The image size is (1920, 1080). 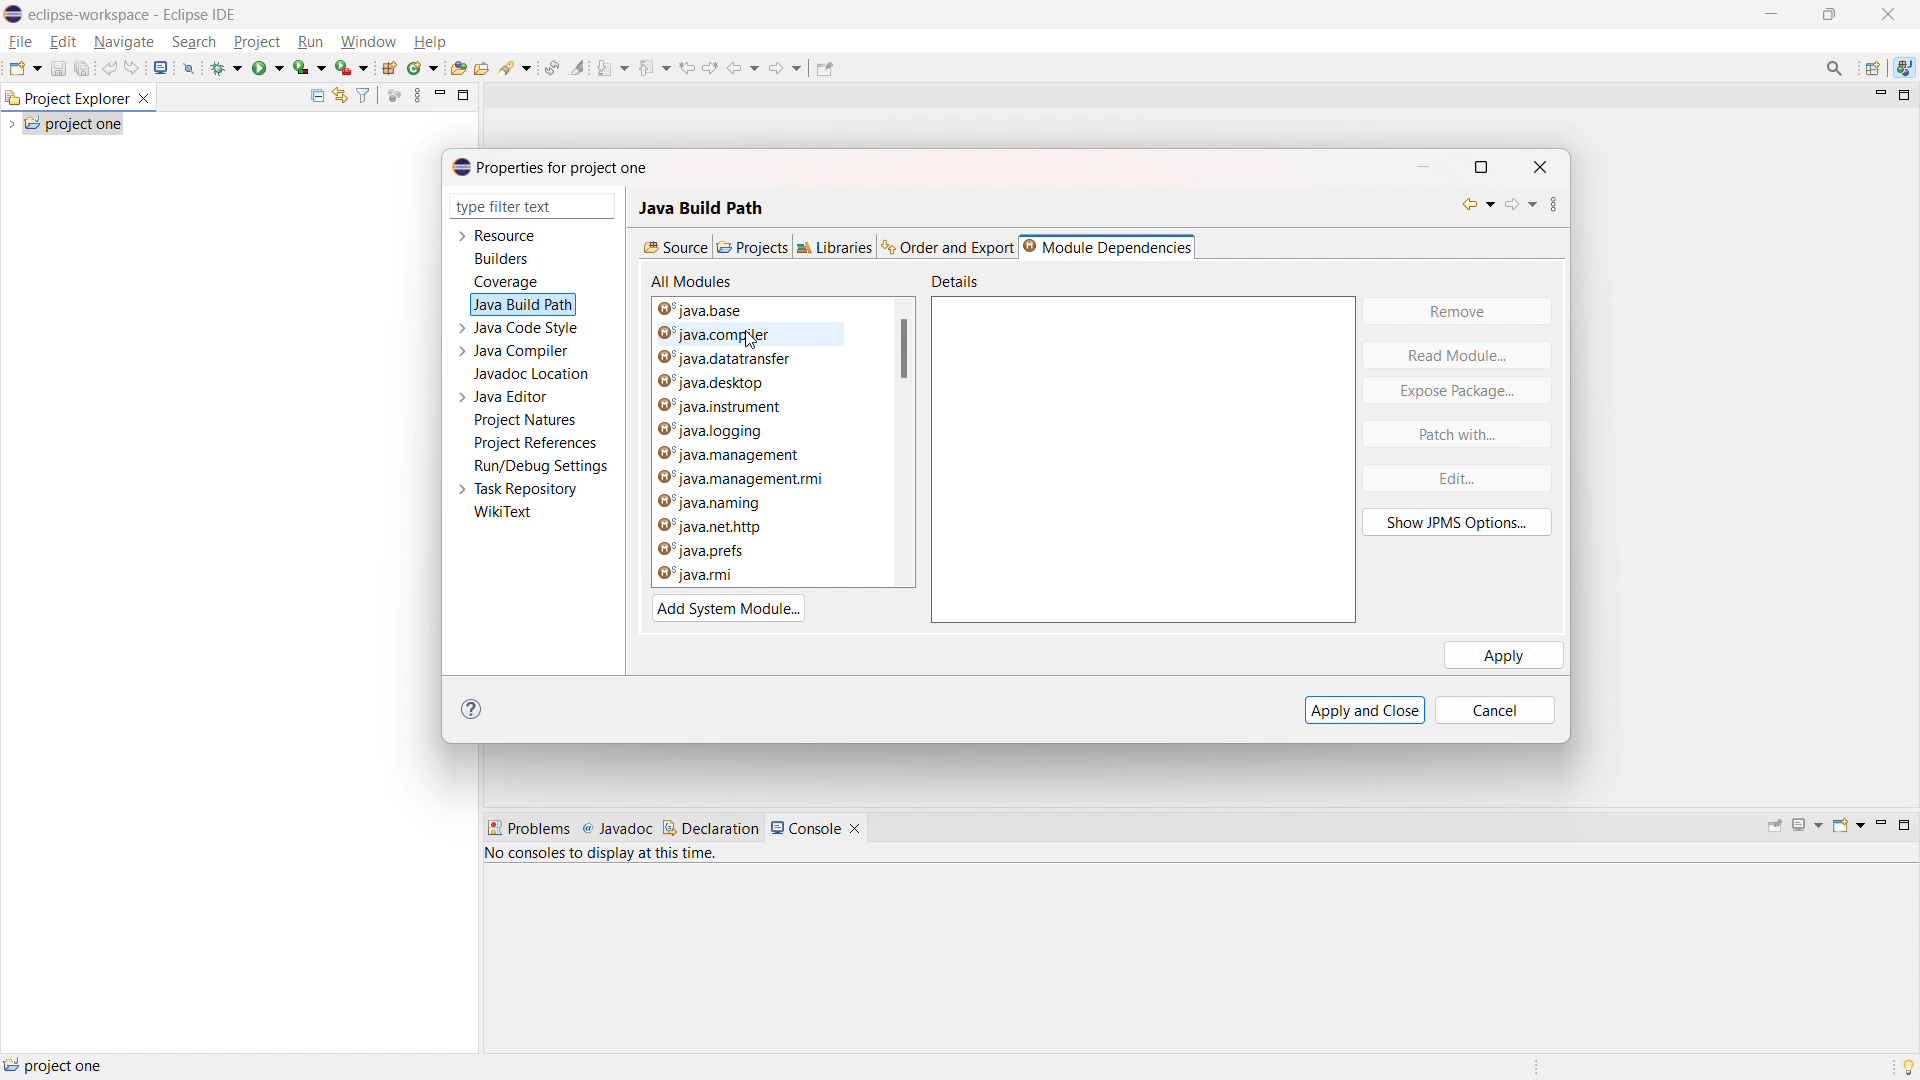 What do you see at coordinates (752, 246) in the screenshot?
I see `projects` at bounding box center [752, 246].